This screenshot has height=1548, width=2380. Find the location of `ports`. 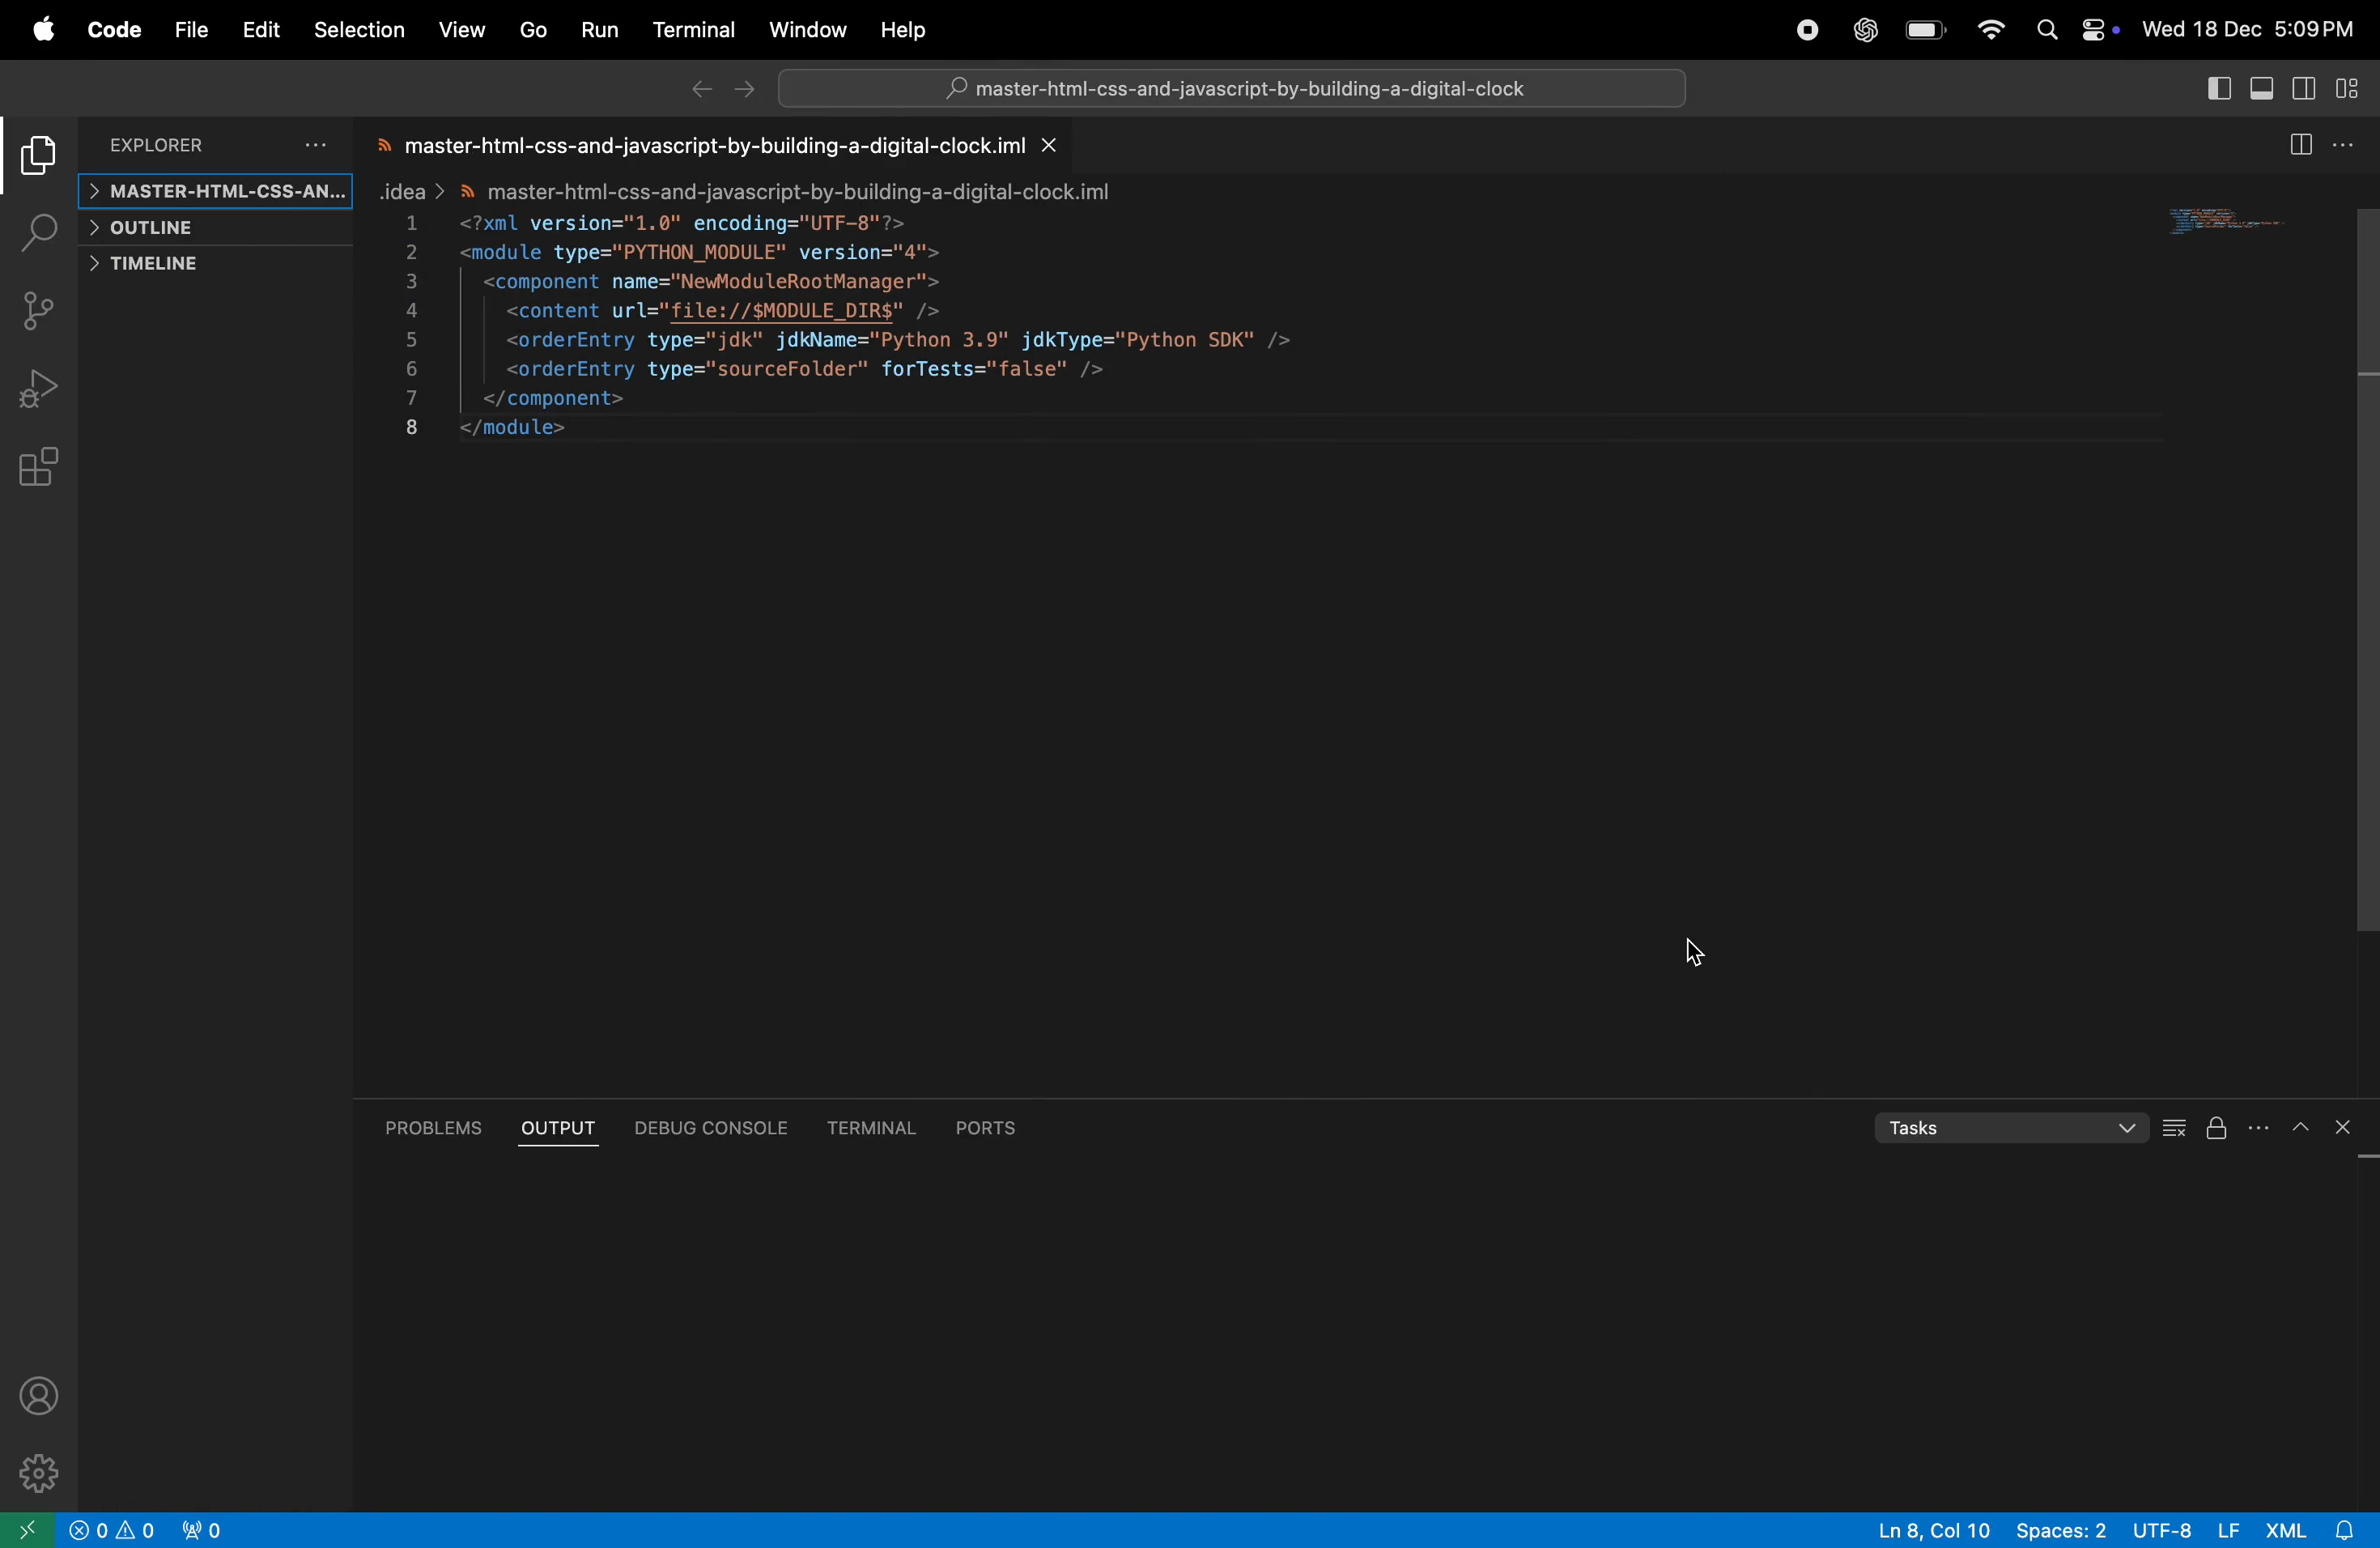

ports is located at coordinates (981, 1123).